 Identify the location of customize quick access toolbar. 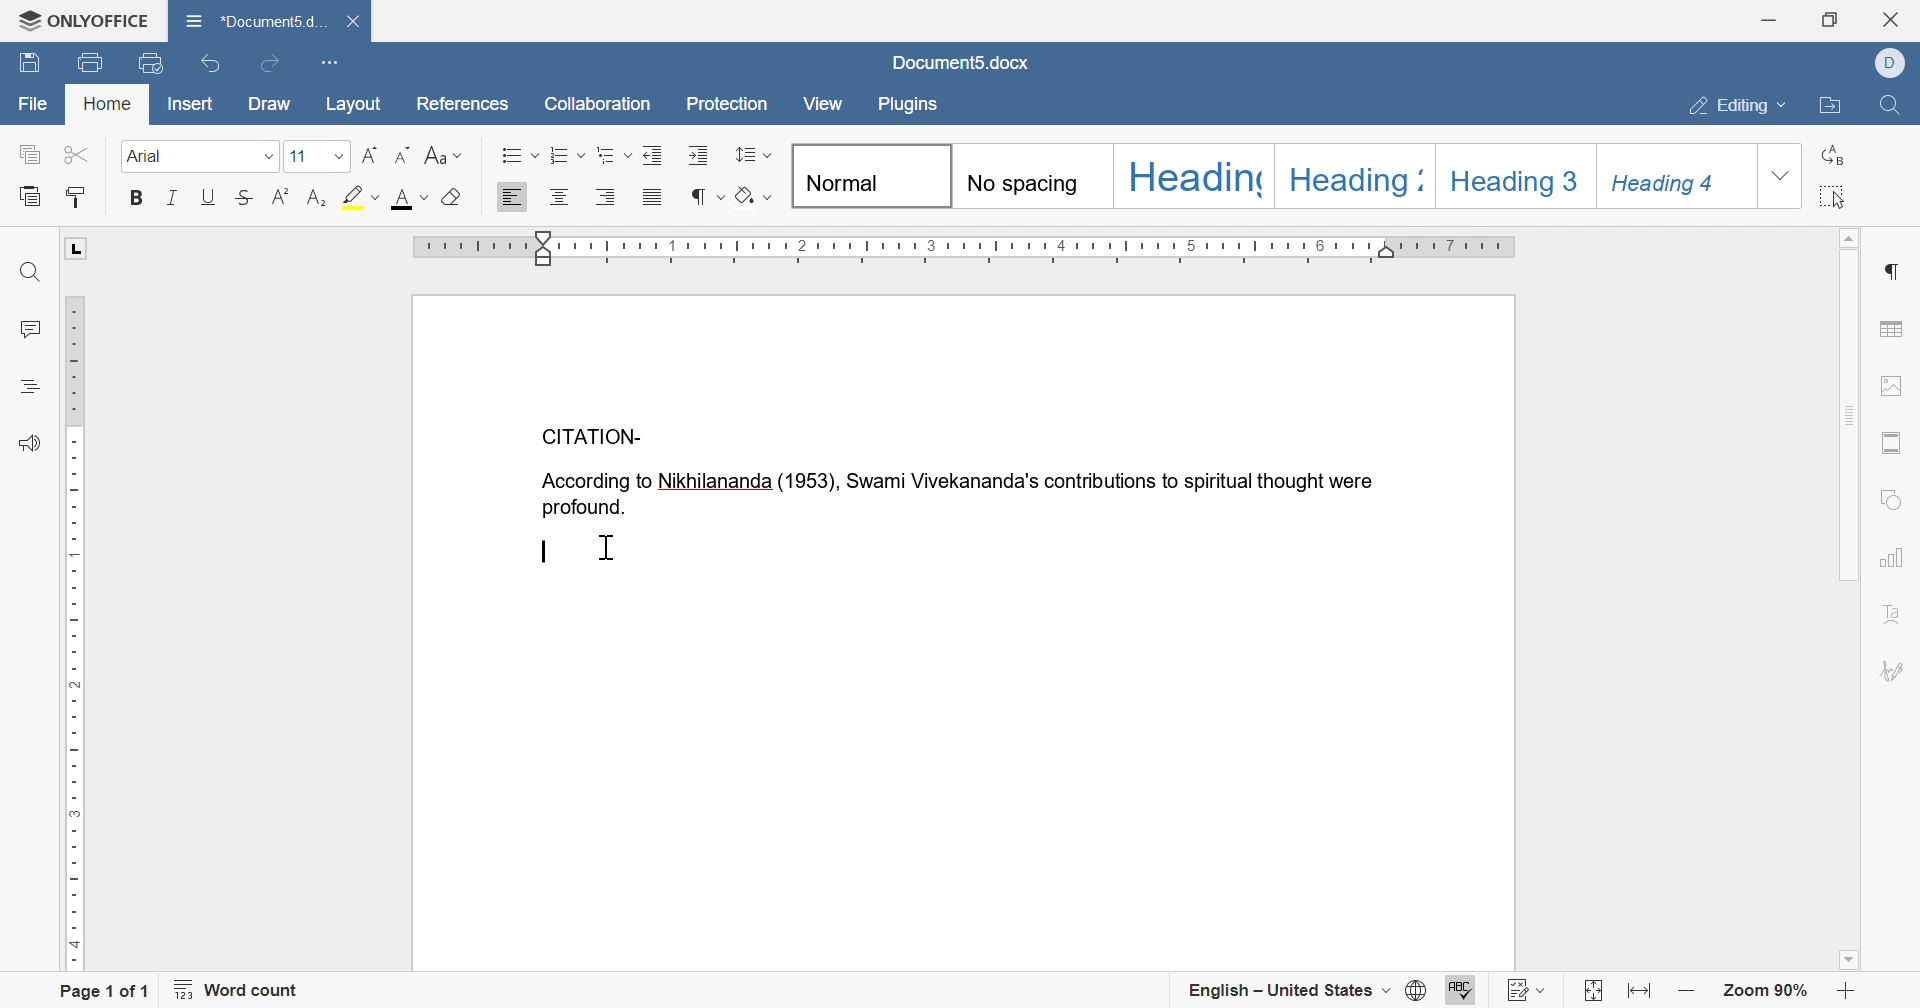
(329, 62).